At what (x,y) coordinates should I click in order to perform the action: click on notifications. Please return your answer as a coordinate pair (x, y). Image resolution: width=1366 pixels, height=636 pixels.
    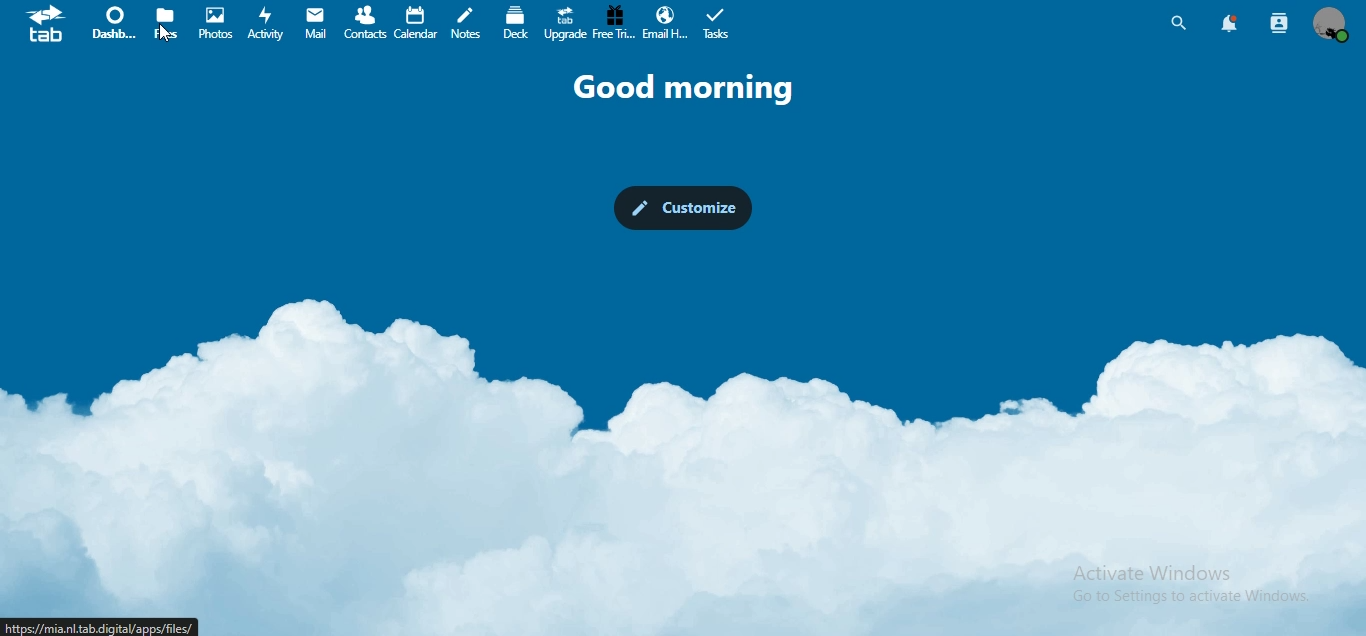
    Looking at the image, I should click on (1229, 22).